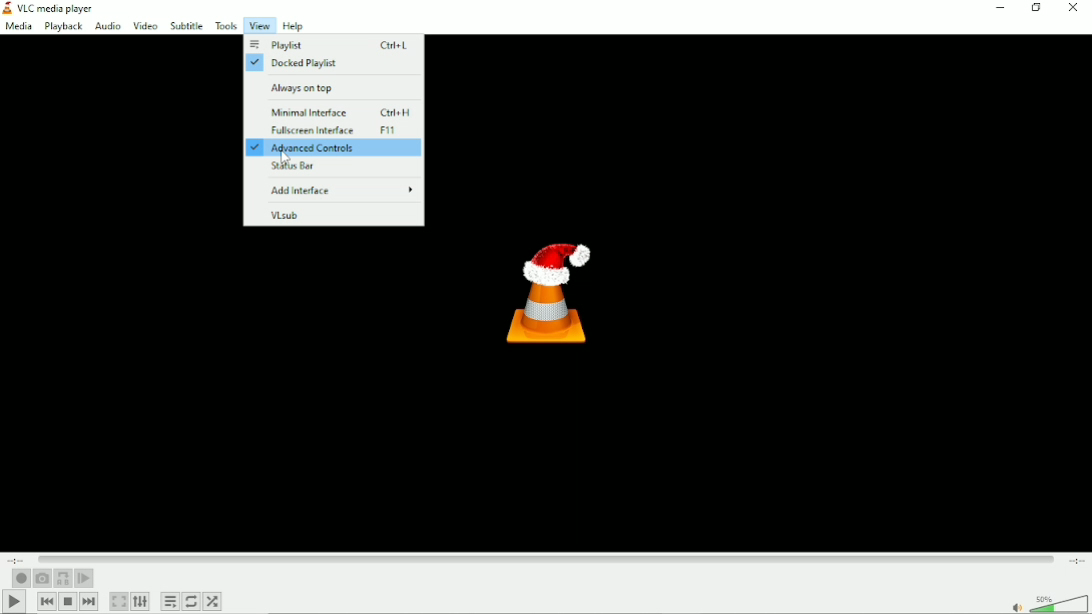 The height and width of the screenshot is (614, 1092). What do you see at coordinates (59, 7) in the screenshot?
I see `VLC media player` at bounding box center [59, 7].